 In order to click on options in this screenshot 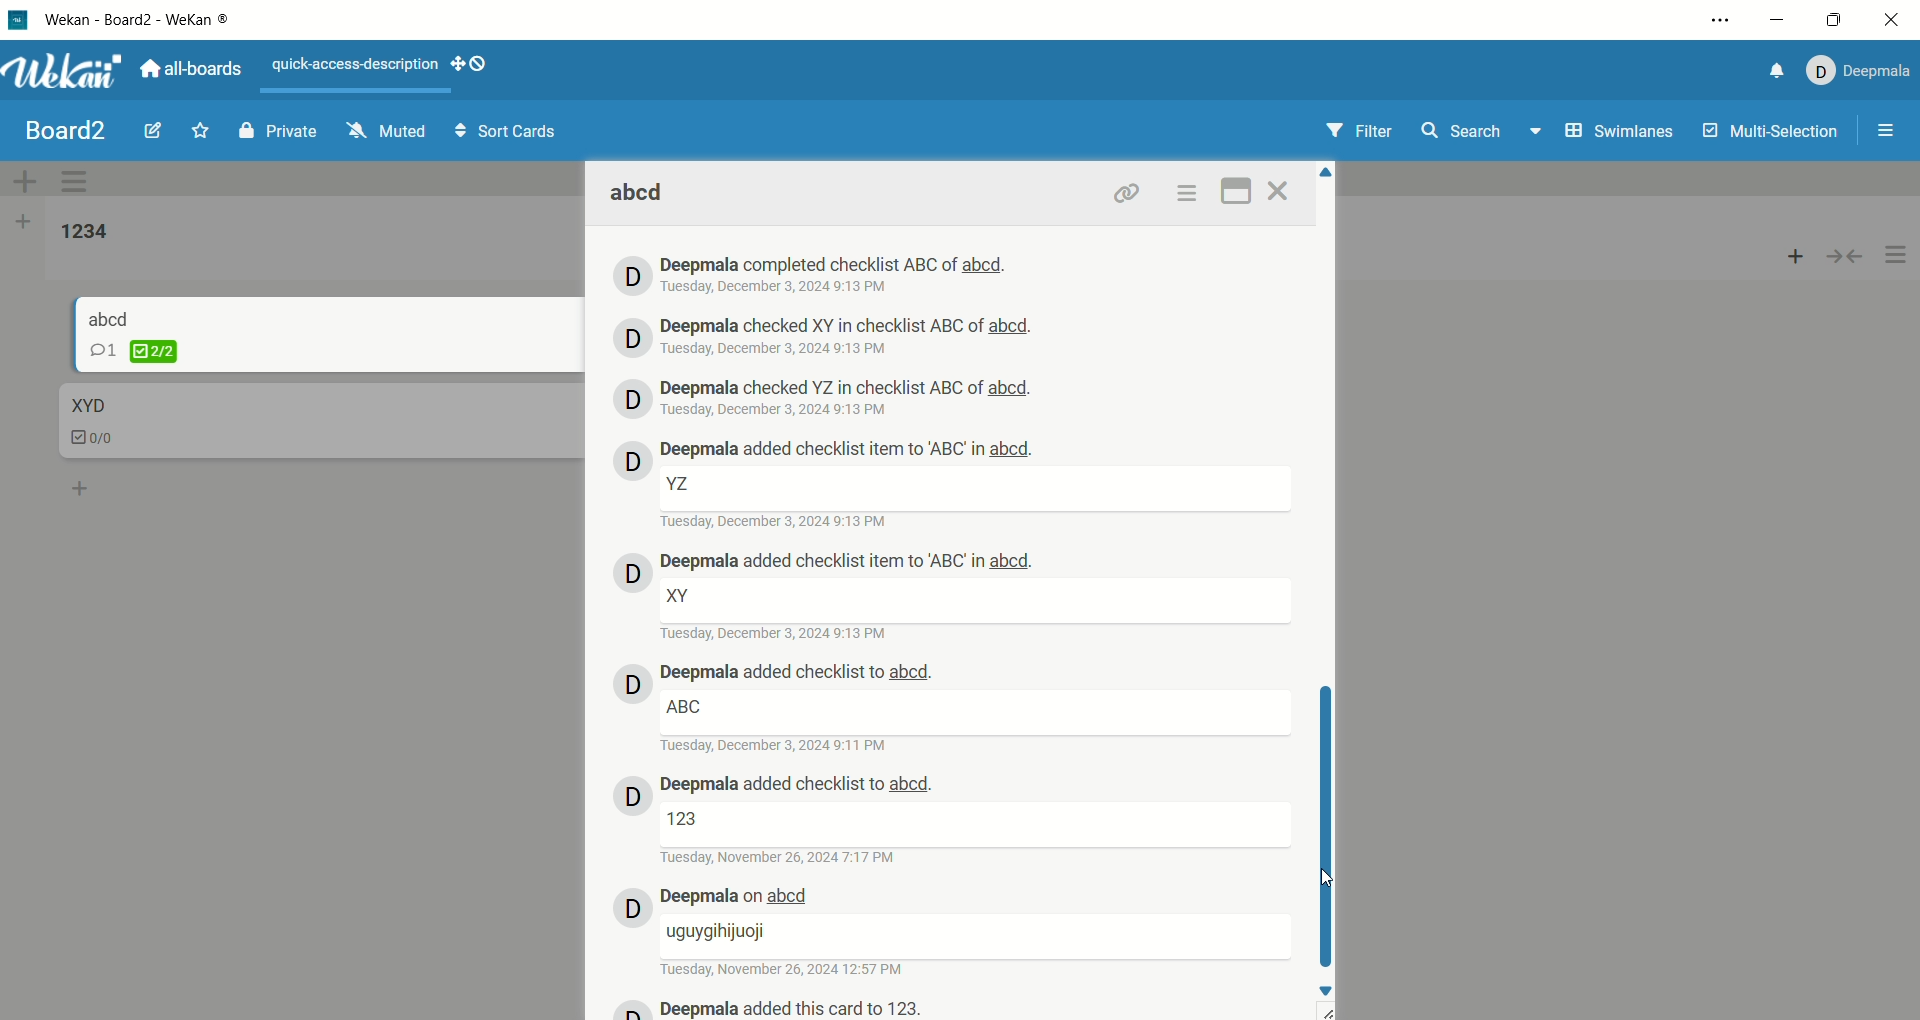, I will do `click(1897, 256)`.